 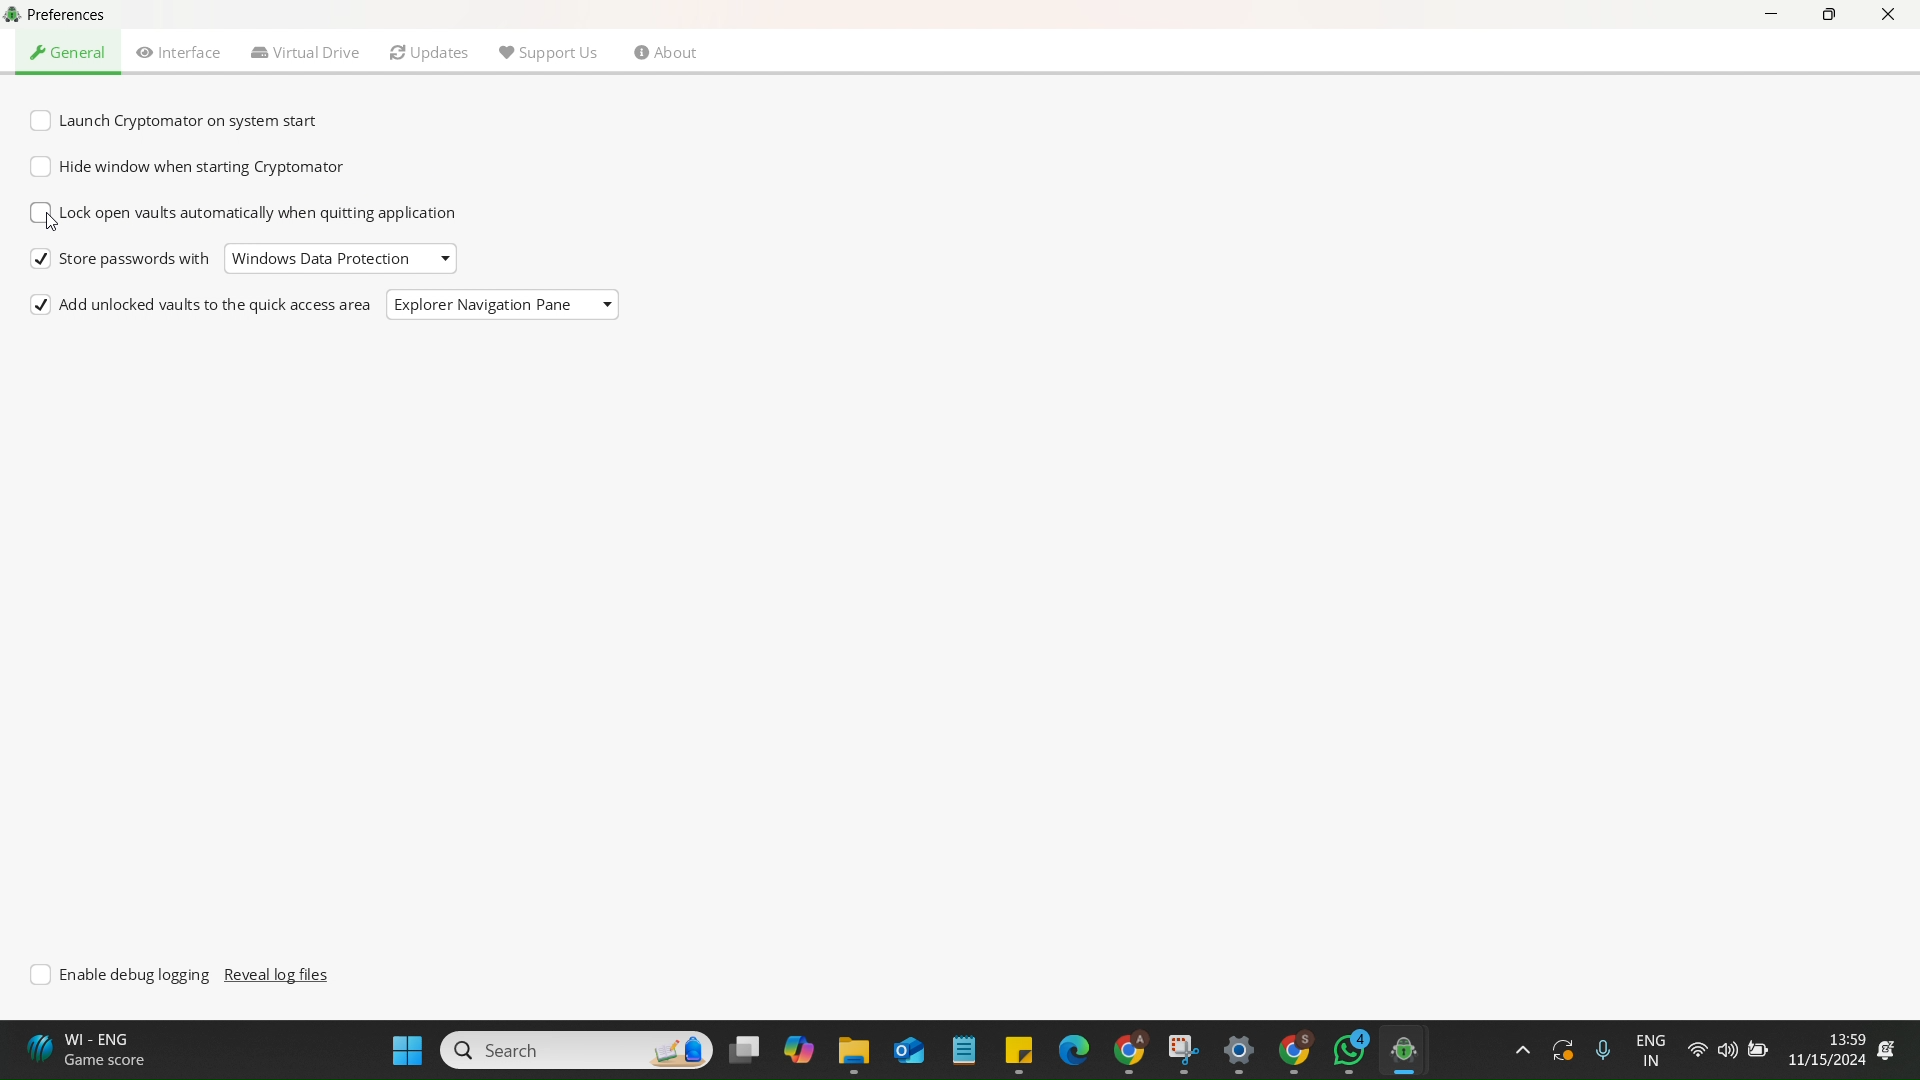 What do you see at coordinates (280, 975) in the screenshot?
I see `Reveal Log Files` at bounding box center [280, 975].